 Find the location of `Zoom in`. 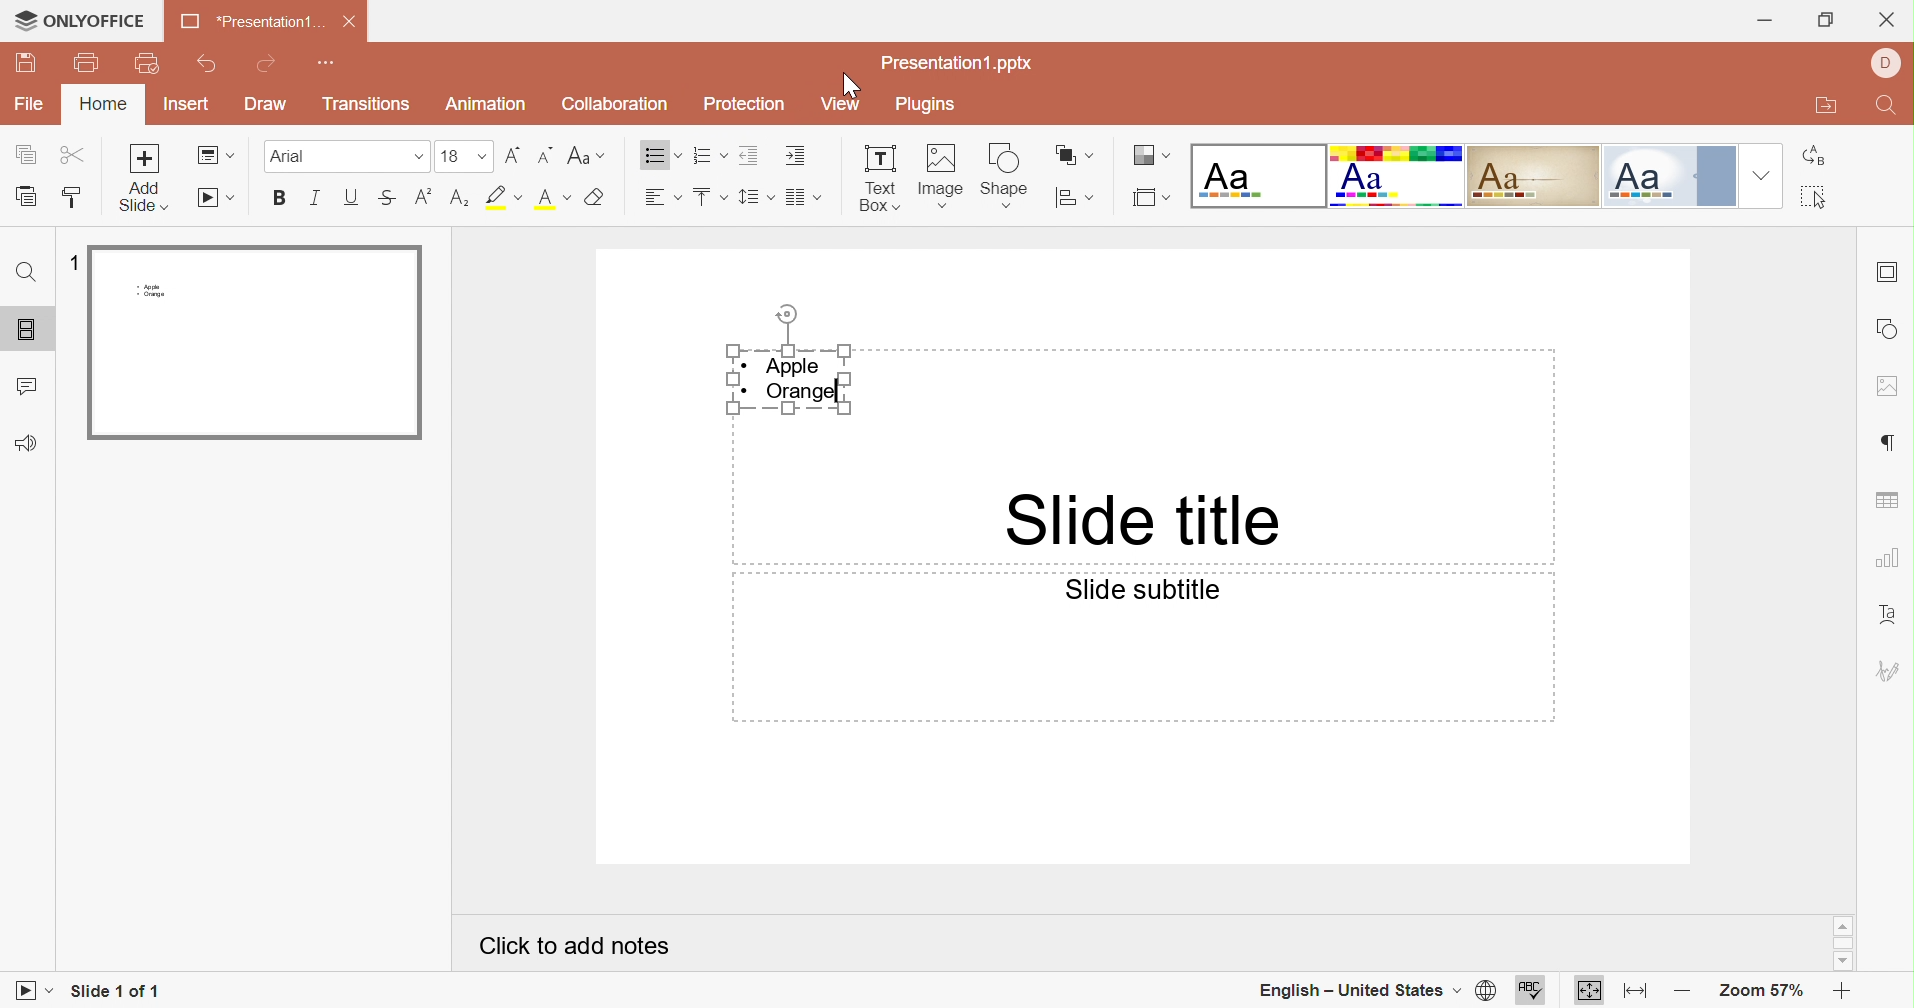

Zoom in is located at coordinates (1842, 992).